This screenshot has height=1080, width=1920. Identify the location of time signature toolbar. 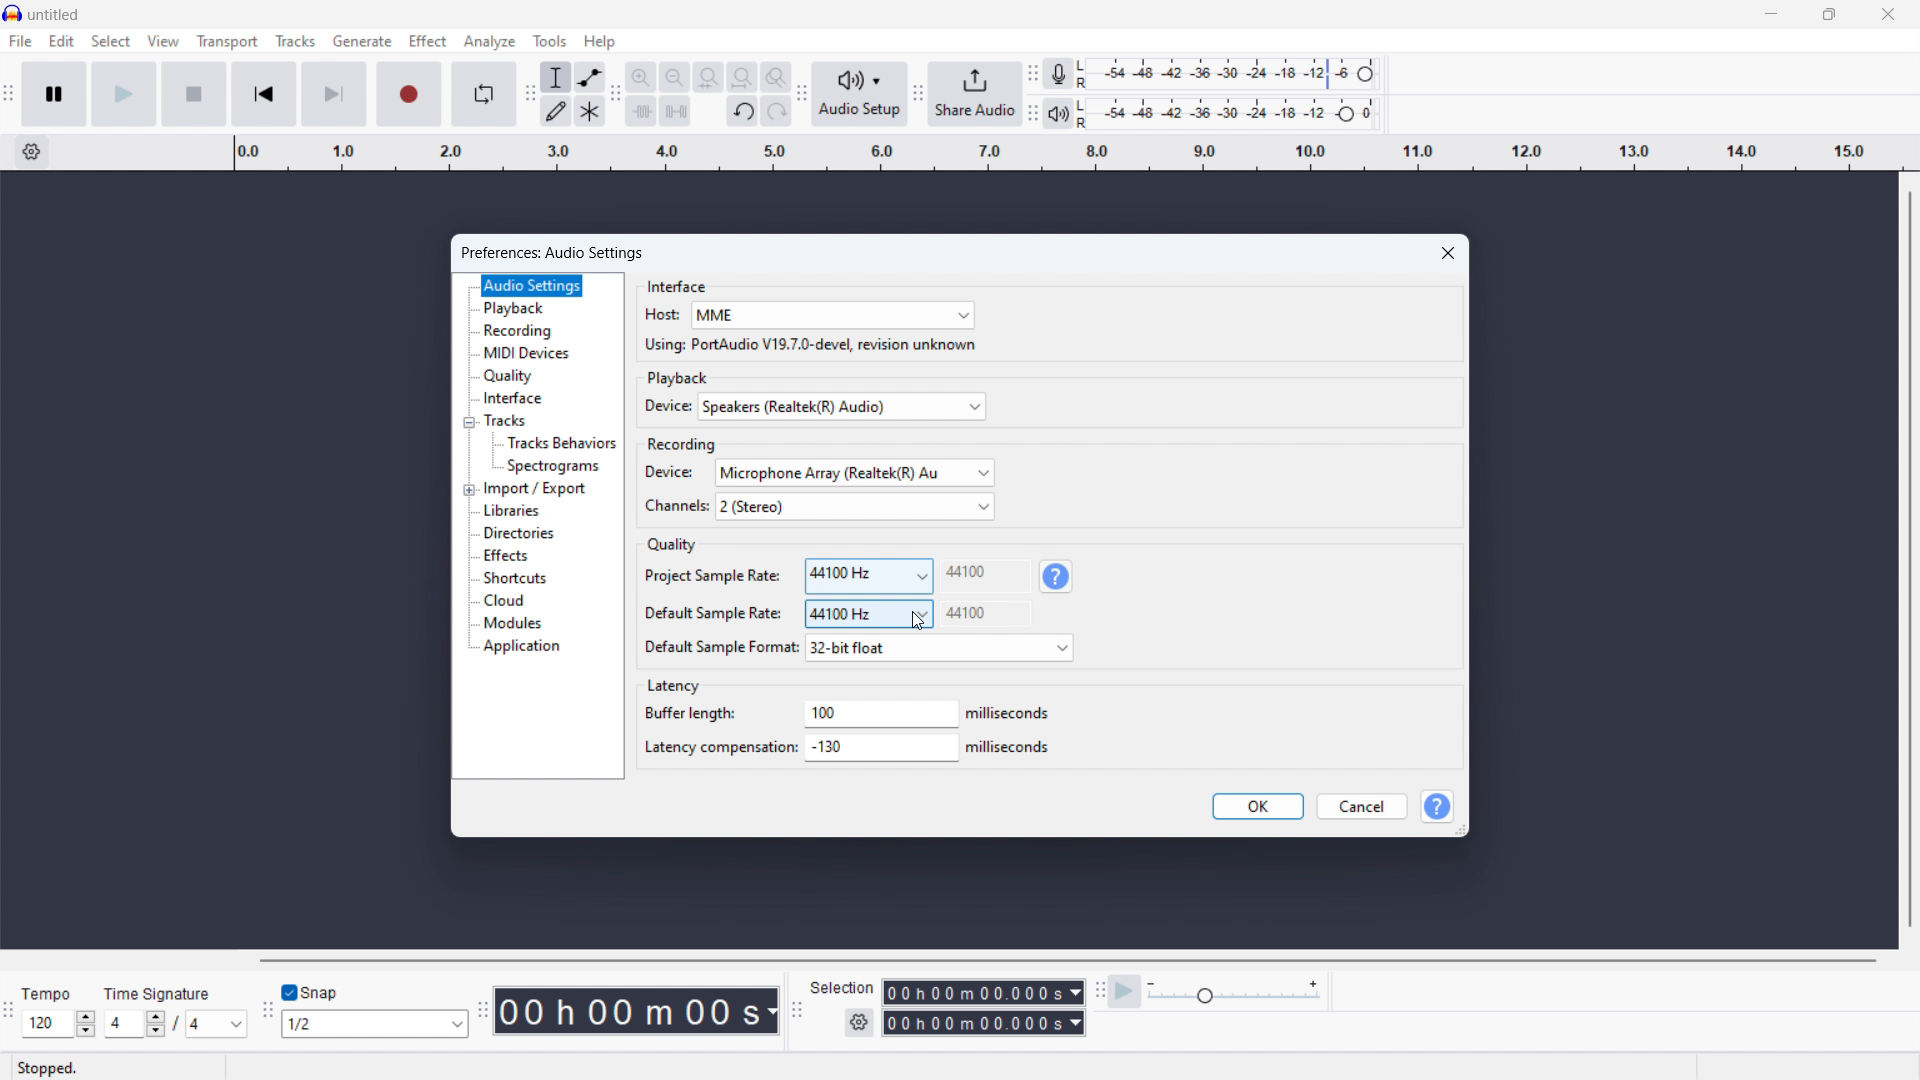
(10, 1012).